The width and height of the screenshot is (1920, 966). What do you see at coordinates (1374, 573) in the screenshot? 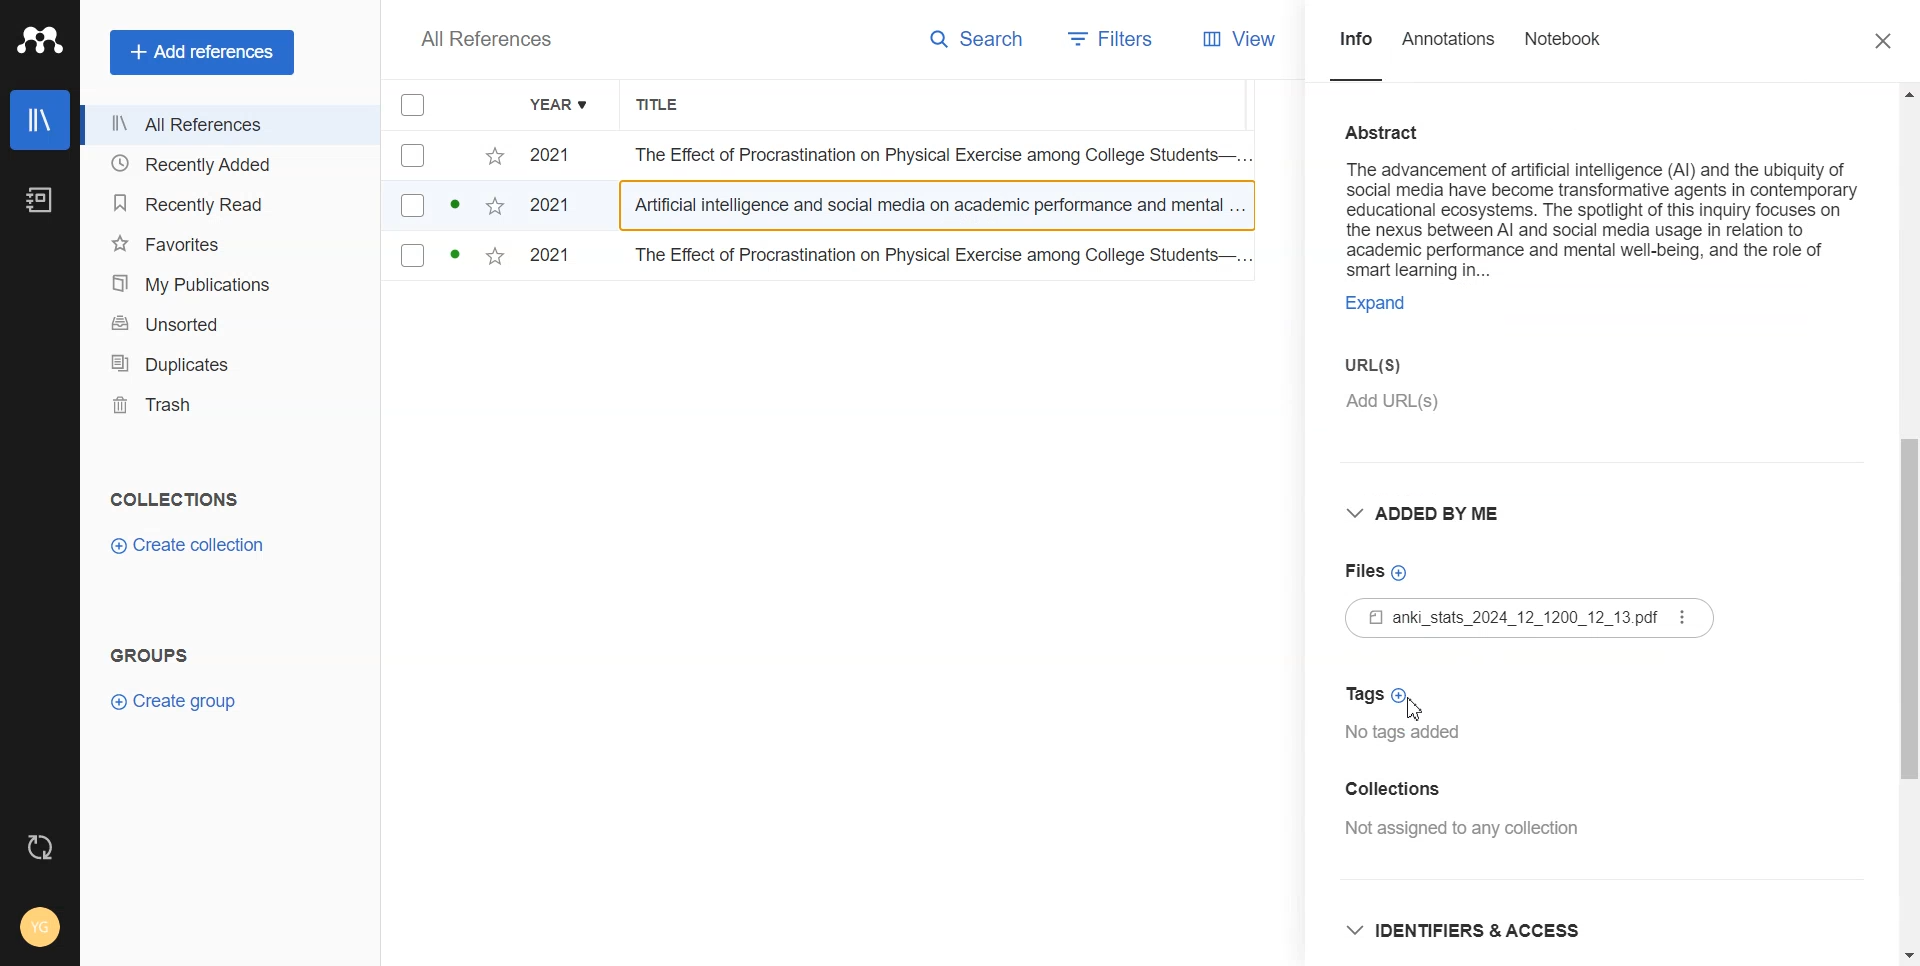
I see `Add files` at bounding box center [1374, 573].